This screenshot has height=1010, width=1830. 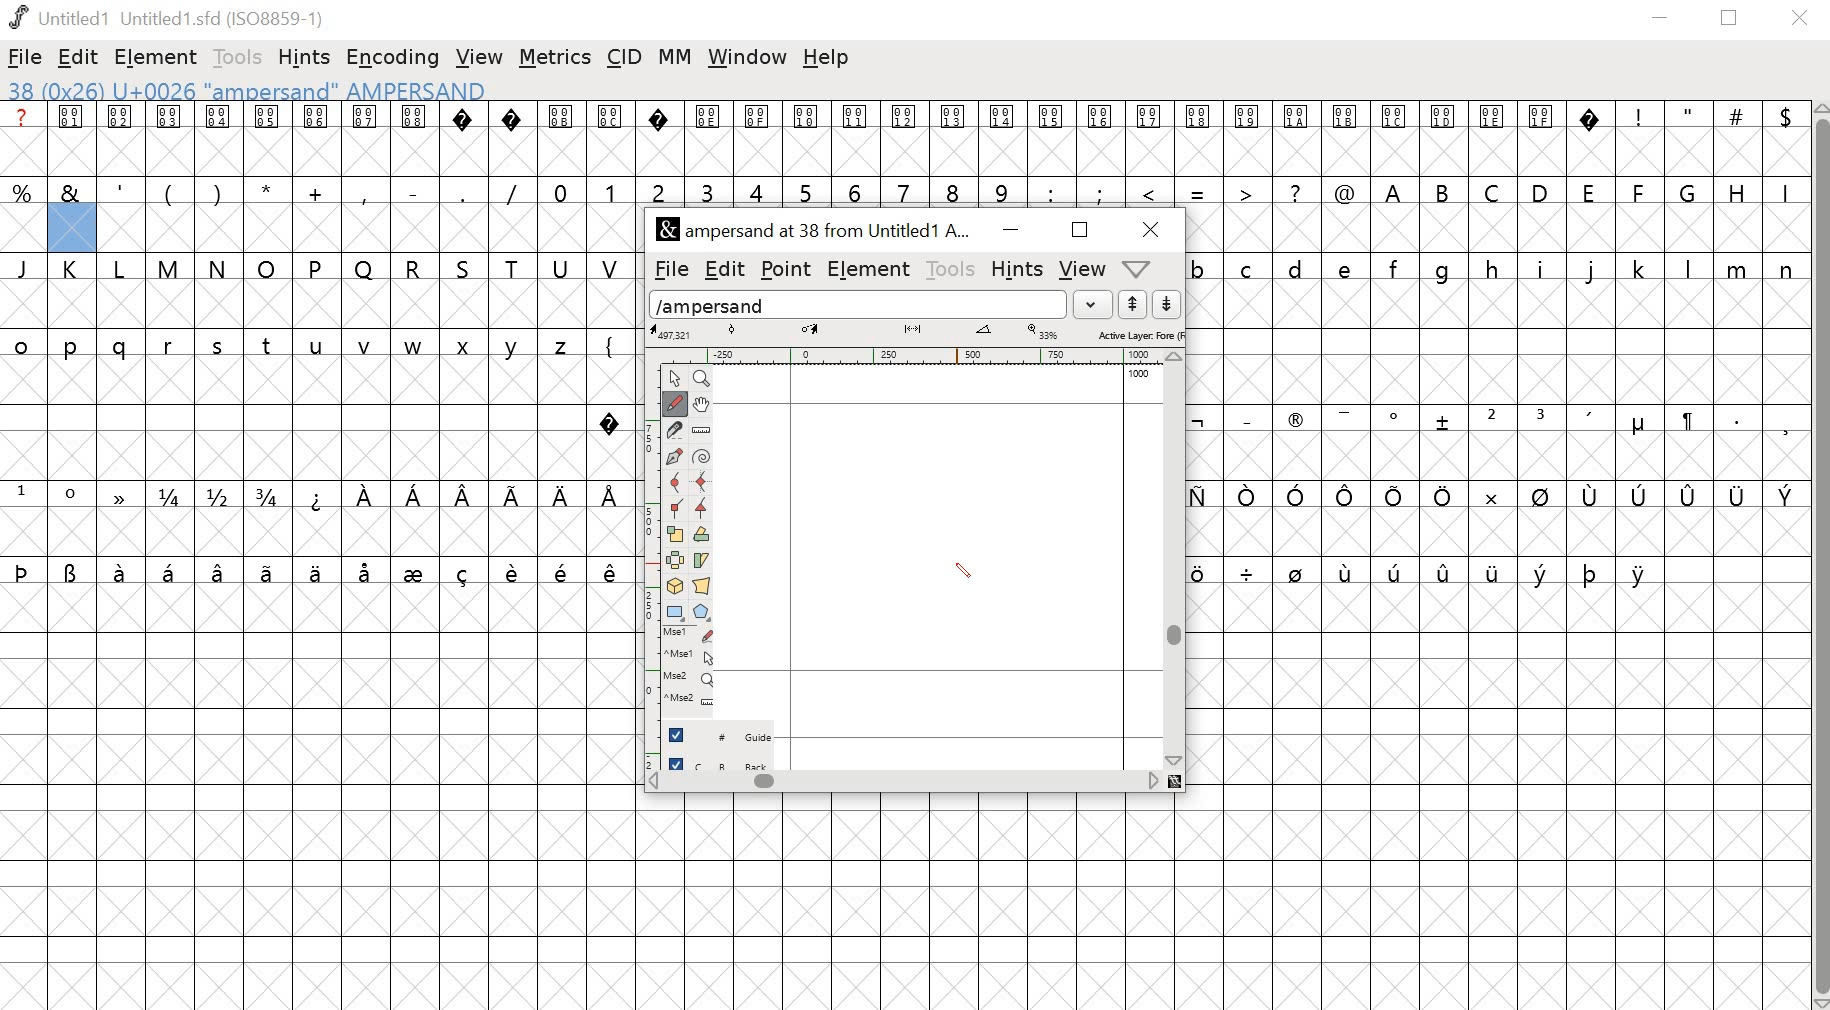 What do you see at coordinates (726, 734) in the screenshot?
I see `selection toggle Guide` at bounding box center [726, 734].